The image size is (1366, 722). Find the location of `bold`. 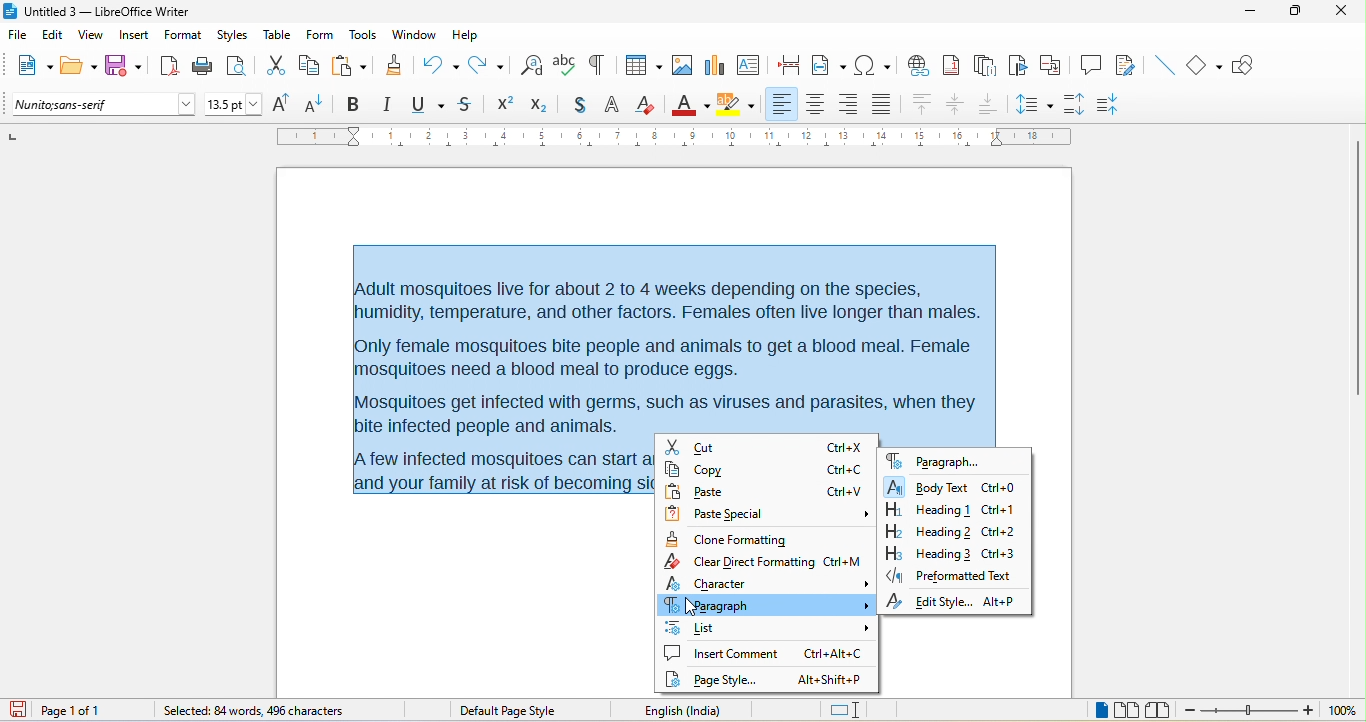

bold is located at coordinates (353, 105).